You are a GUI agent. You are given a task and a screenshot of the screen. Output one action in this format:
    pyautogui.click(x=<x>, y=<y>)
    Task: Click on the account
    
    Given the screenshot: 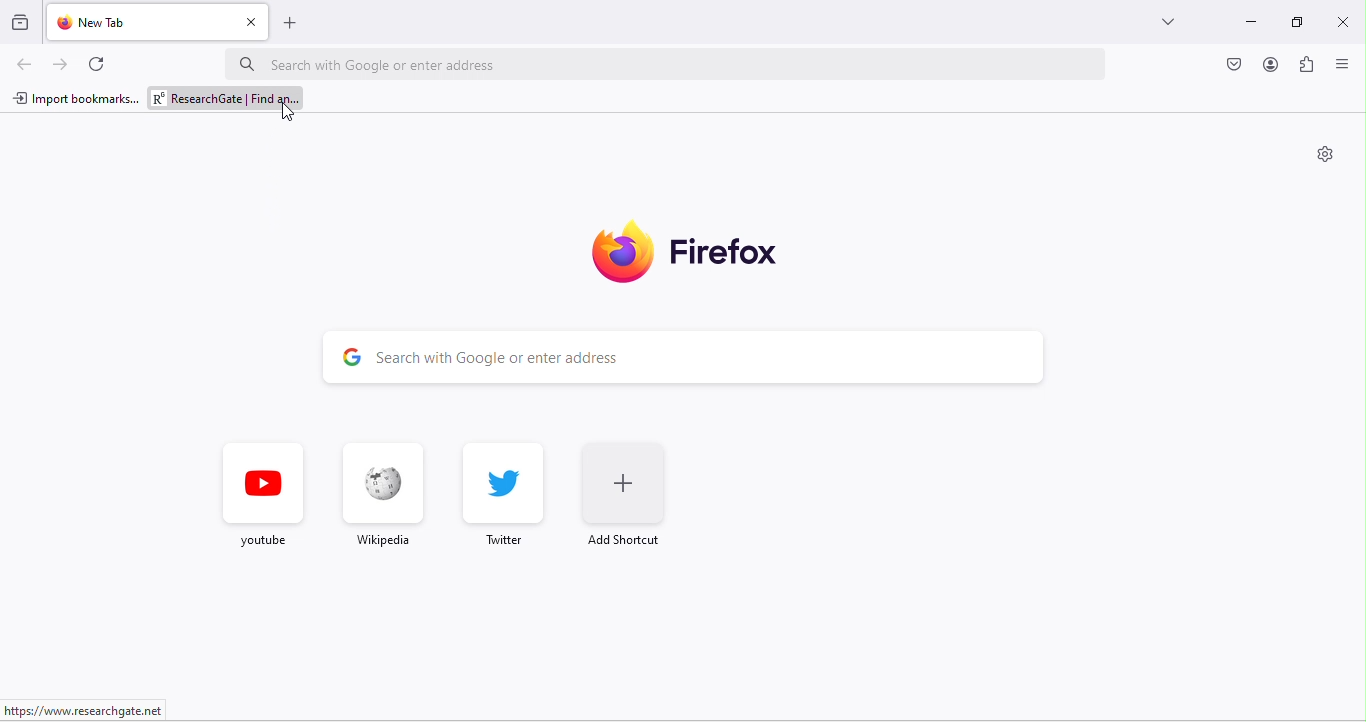 What is the action you would take?
    pyautogui.click(x=1268, y=69)
    